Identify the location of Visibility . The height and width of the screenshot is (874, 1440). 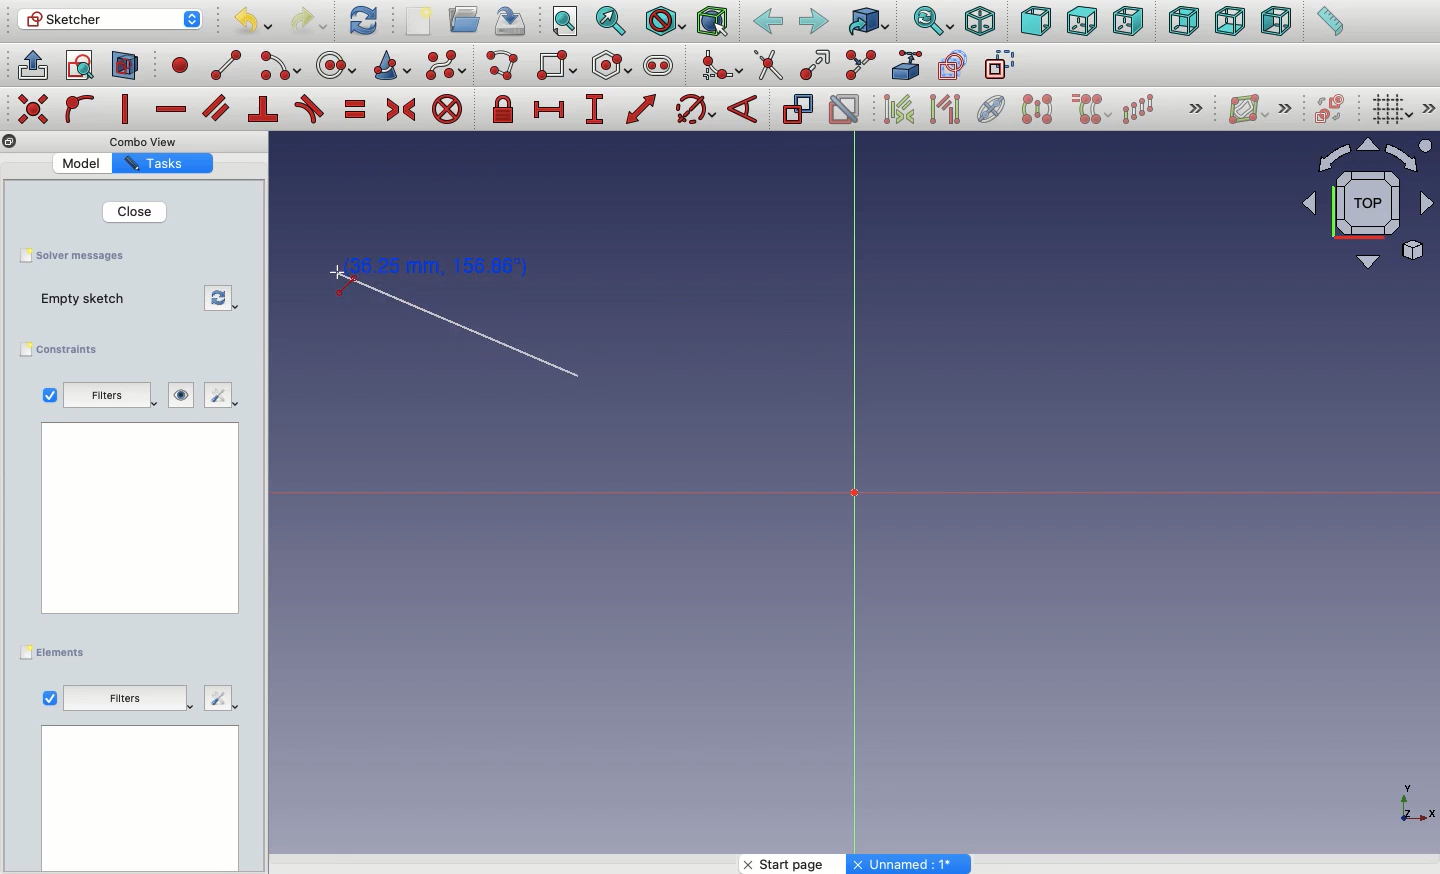
(182, 393).